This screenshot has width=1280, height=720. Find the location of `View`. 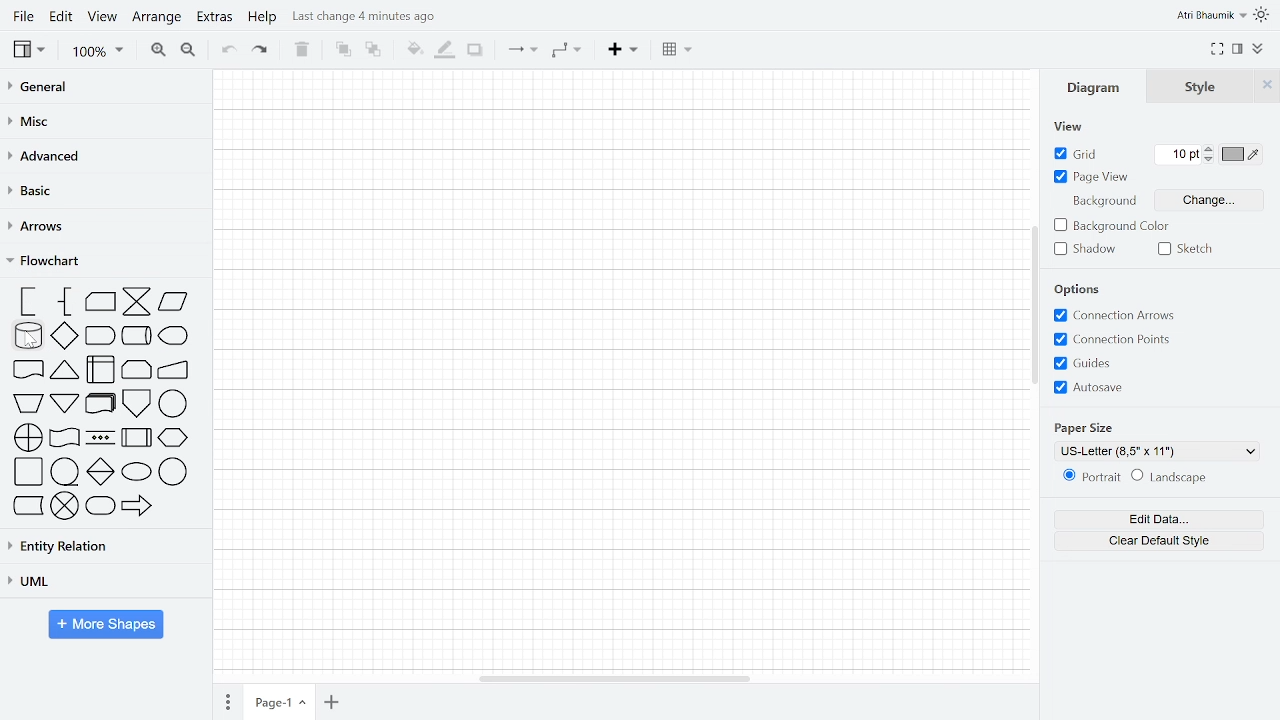

View is located at coordinates (29, 51).